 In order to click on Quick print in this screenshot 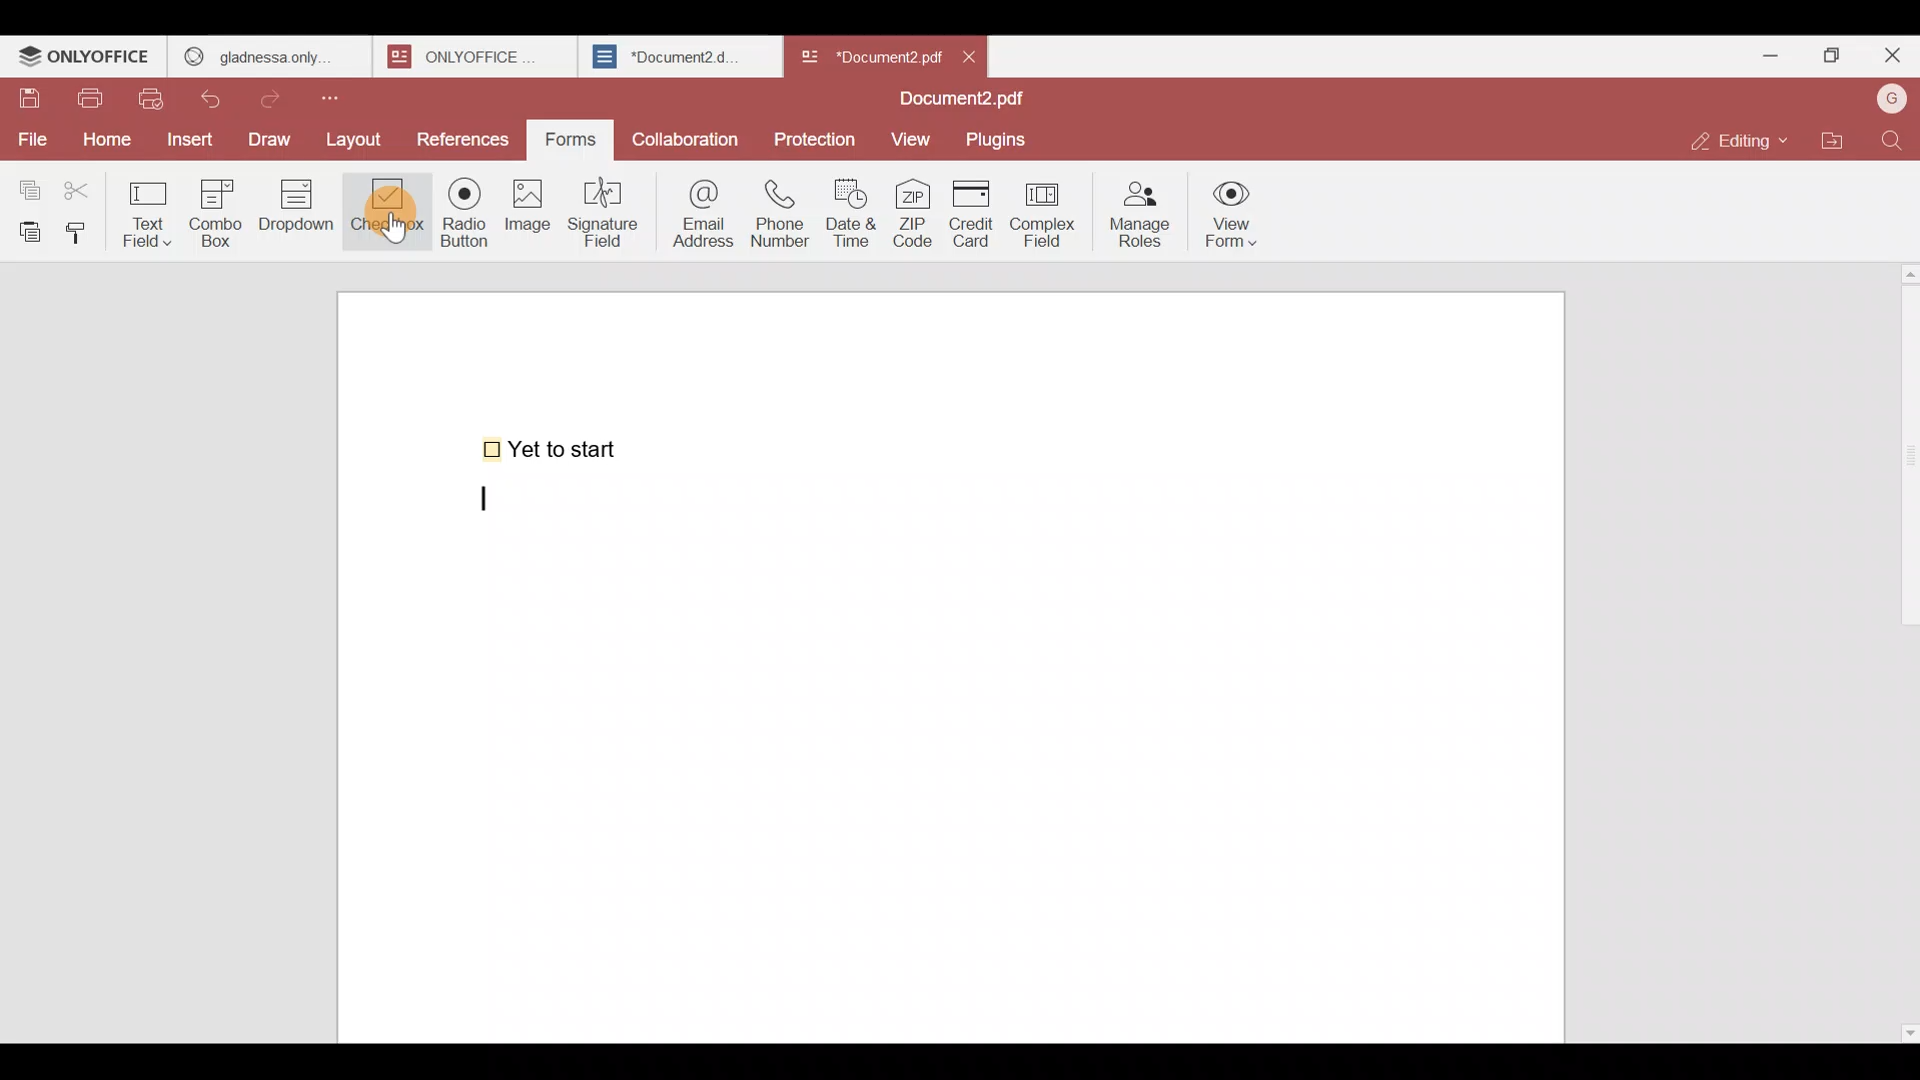, I will do `click(157, 98)`.